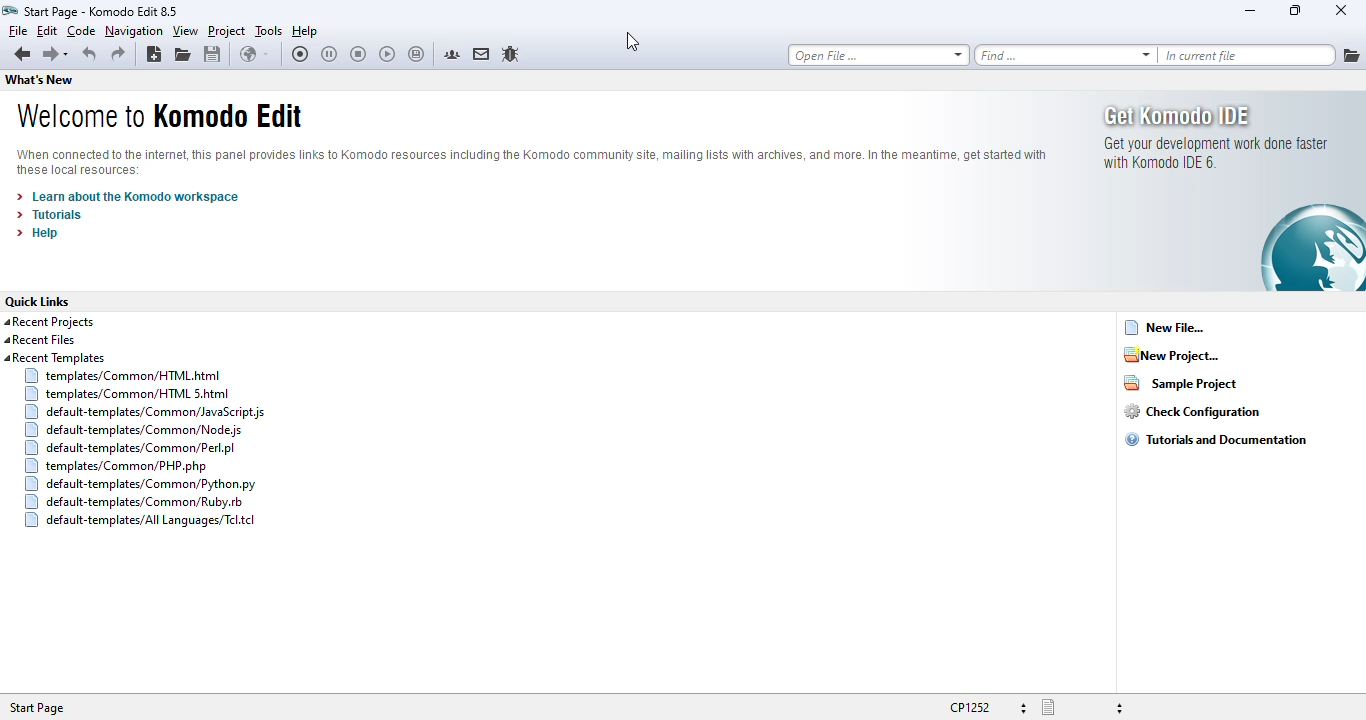  I want to click on play last macro, so click(388, 55).